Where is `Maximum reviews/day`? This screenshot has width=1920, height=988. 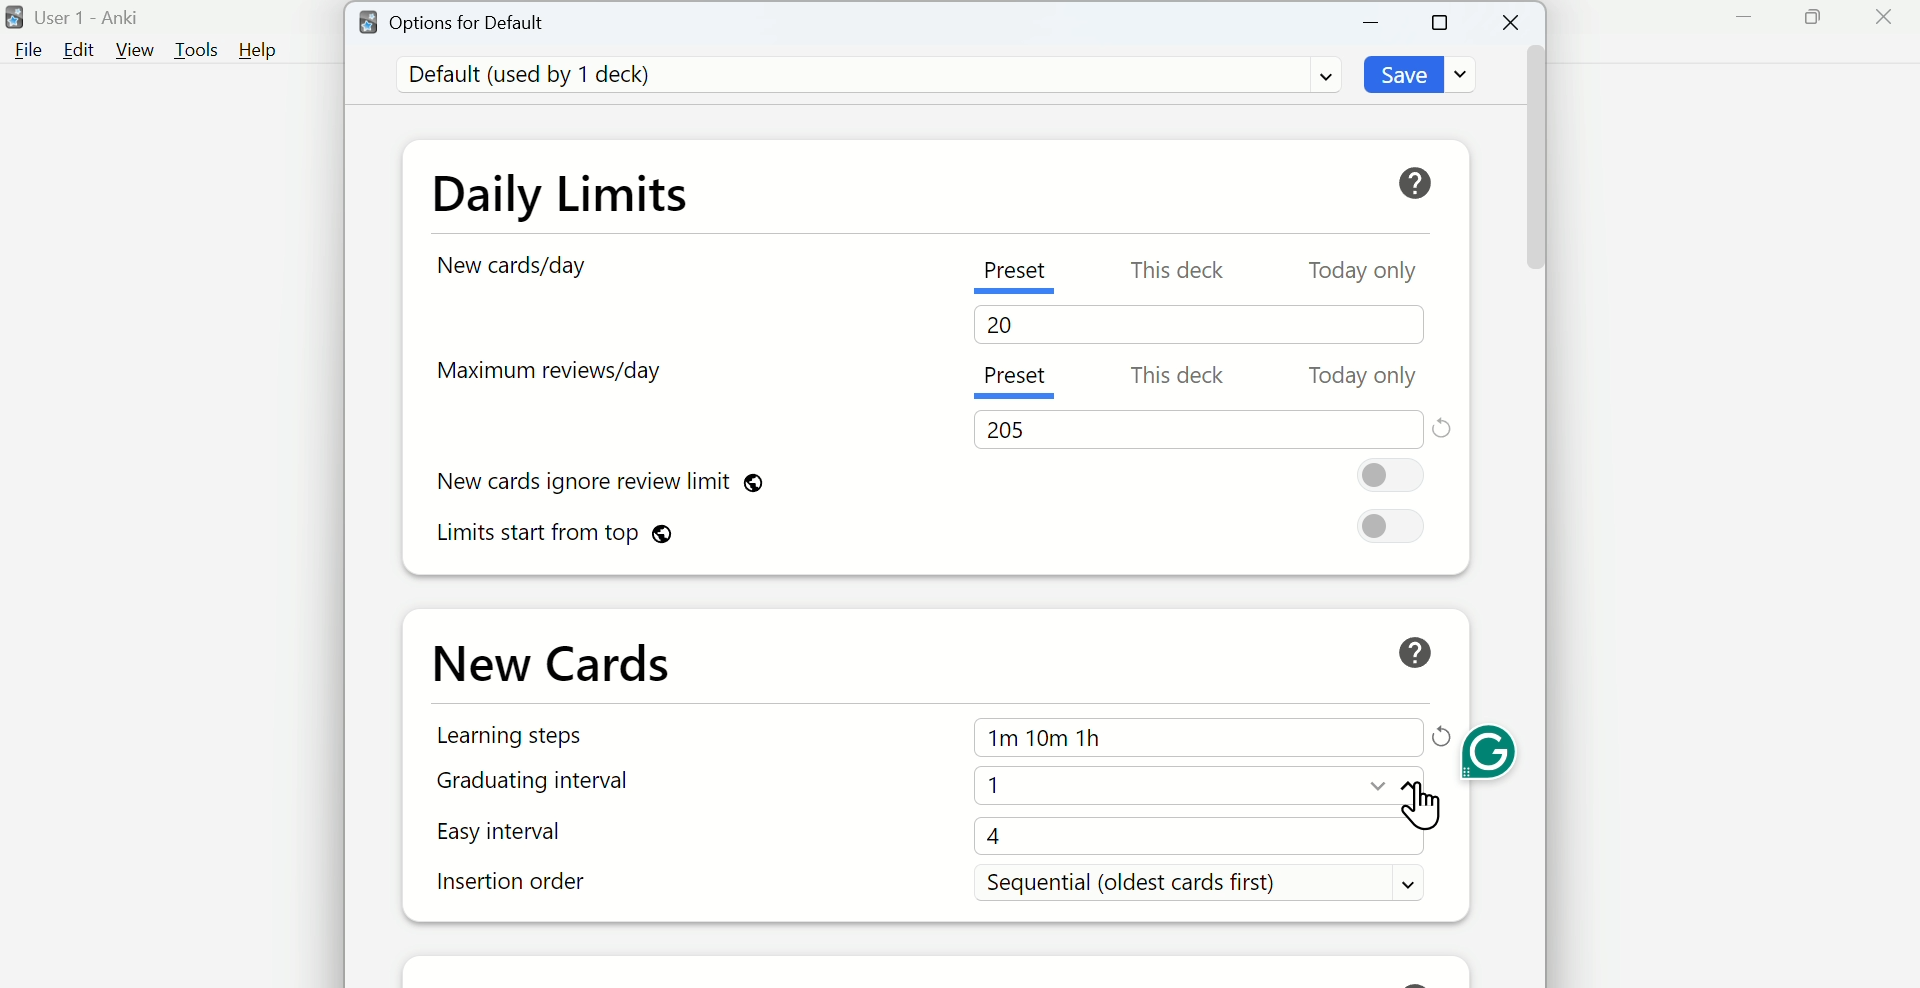 Maximum reviews/day is located at coordinates (561, 378).